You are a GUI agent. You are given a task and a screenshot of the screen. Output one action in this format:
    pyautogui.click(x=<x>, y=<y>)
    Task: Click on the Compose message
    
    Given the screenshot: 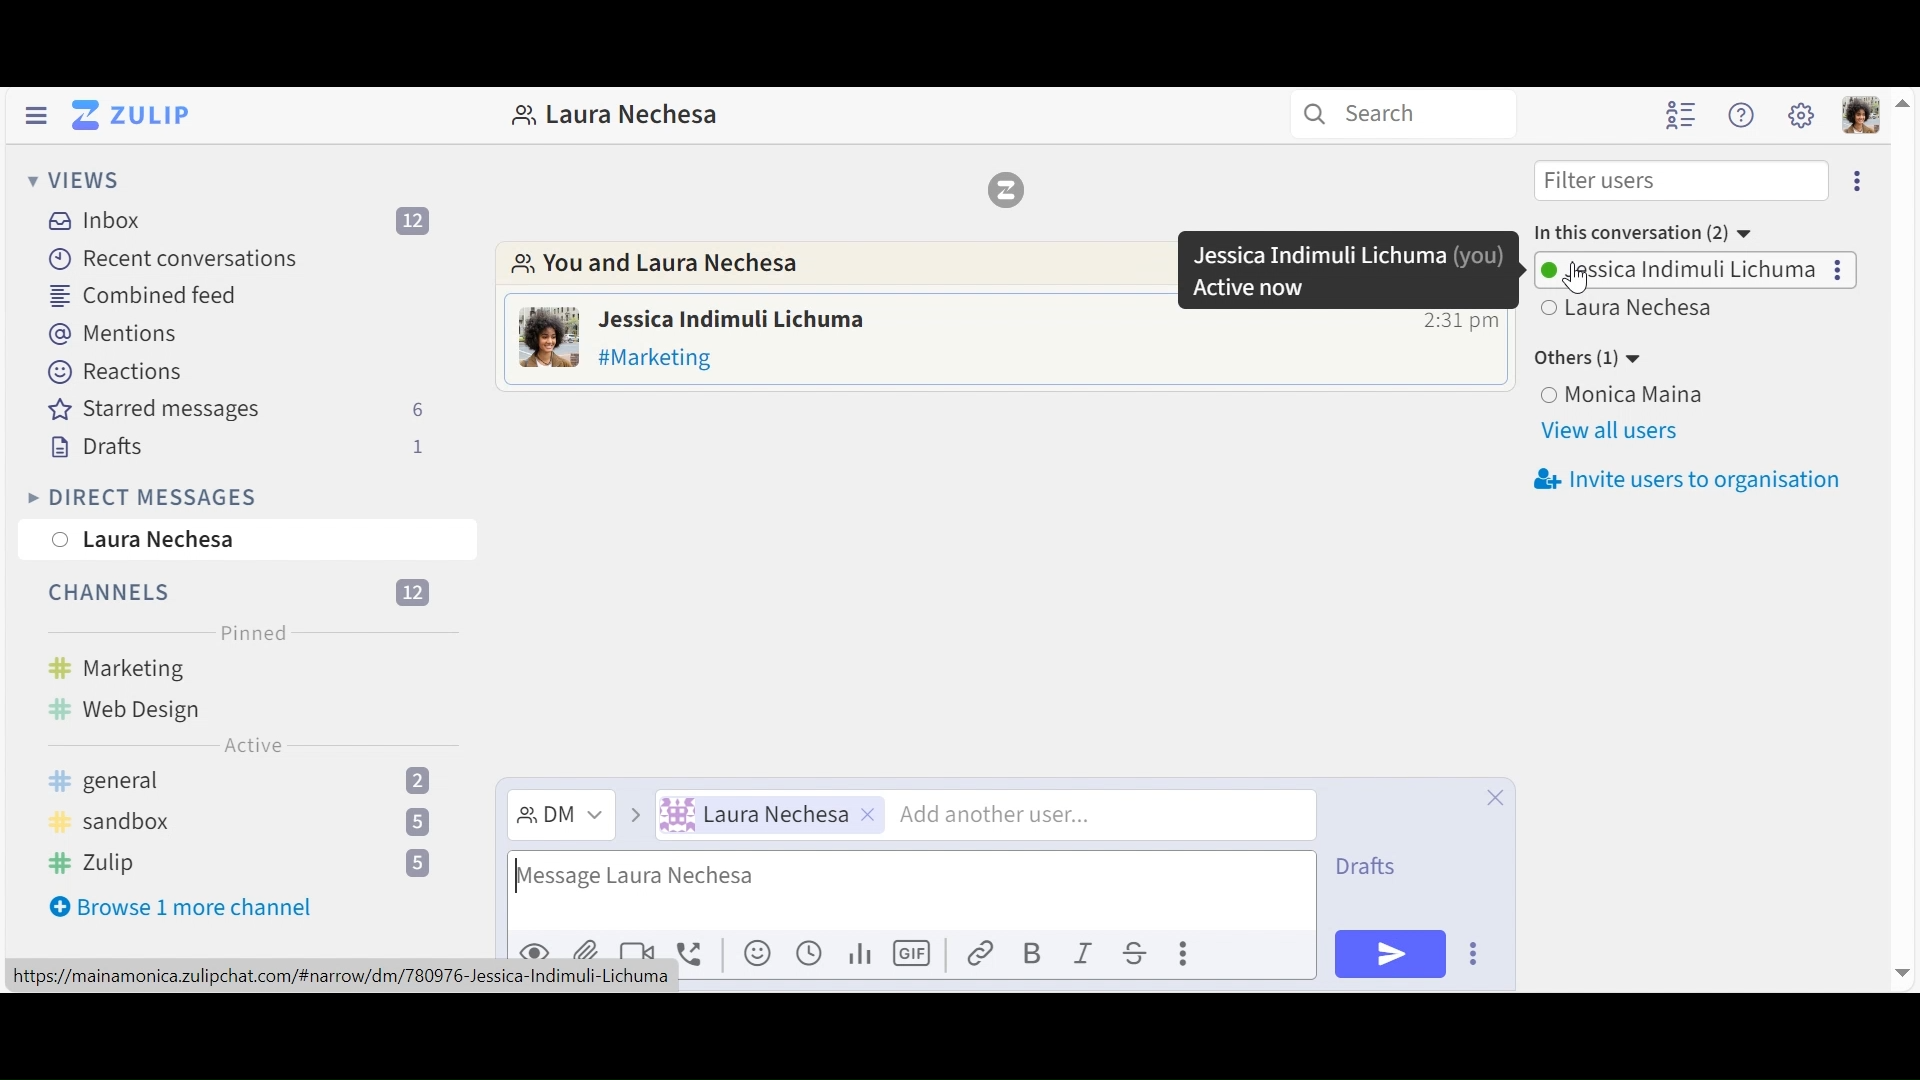 What is the action you would take?
    pyautogui.click(x=916, y=892)
    